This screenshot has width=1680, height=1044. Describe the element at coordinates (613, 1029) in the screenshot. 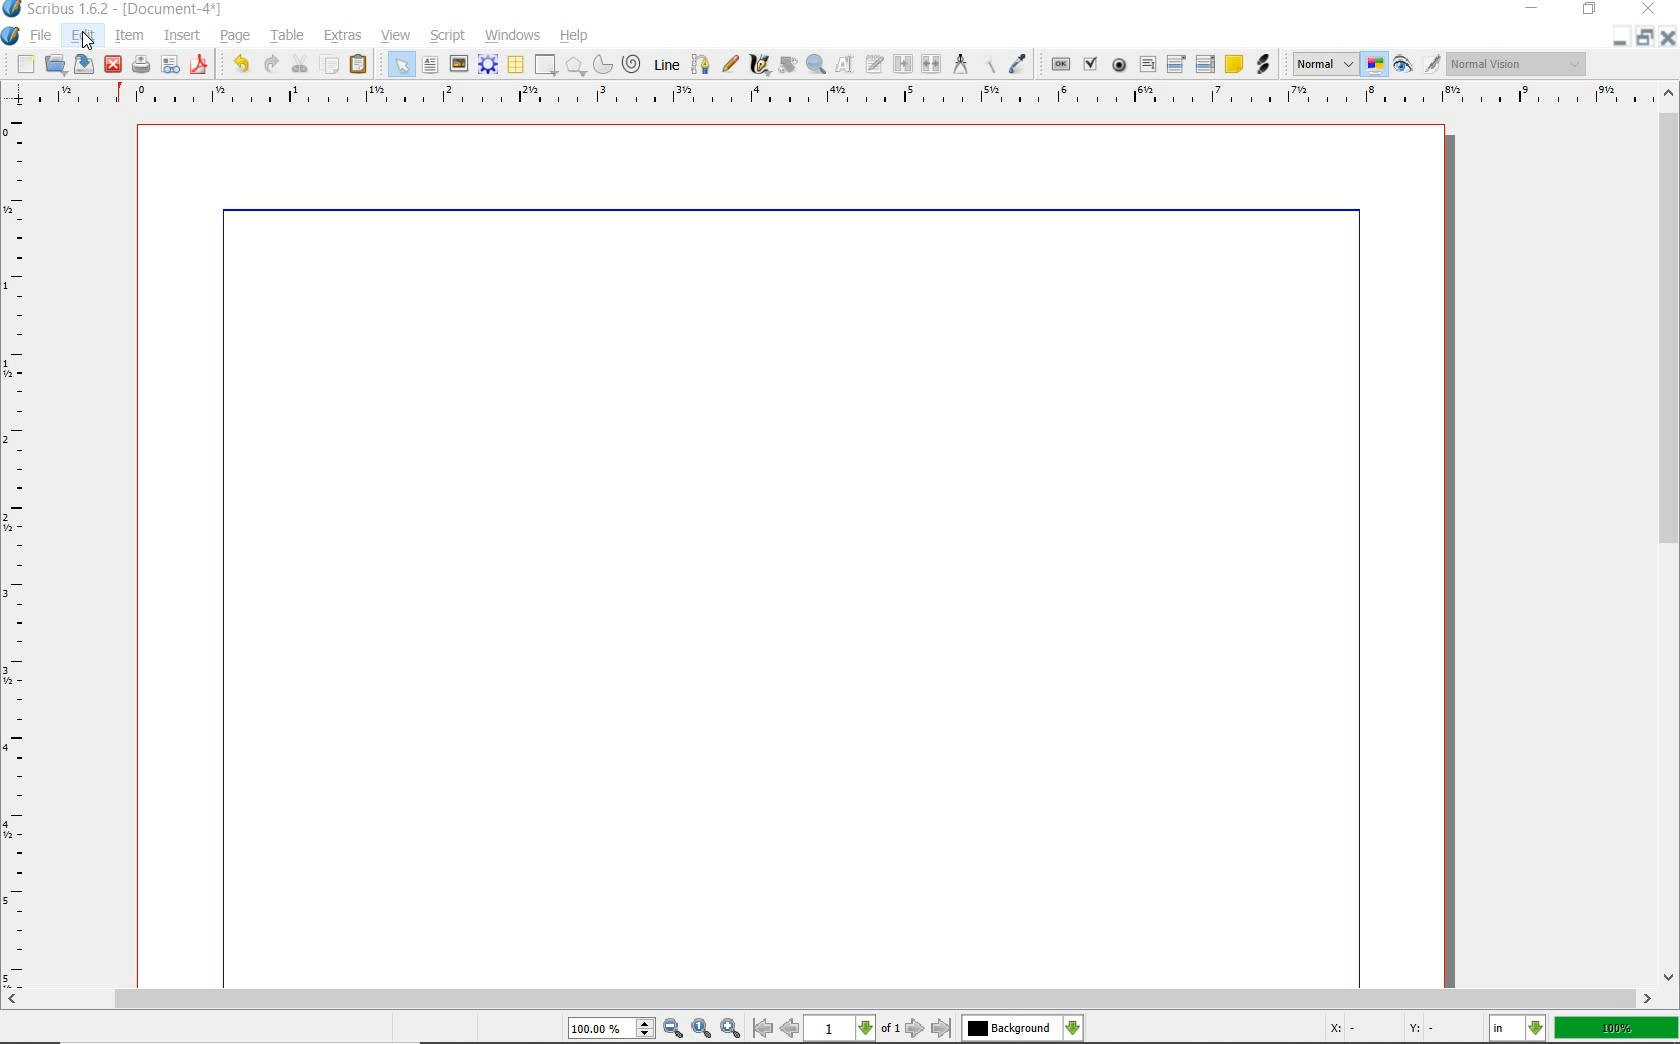

I see `100.00%` at that location.